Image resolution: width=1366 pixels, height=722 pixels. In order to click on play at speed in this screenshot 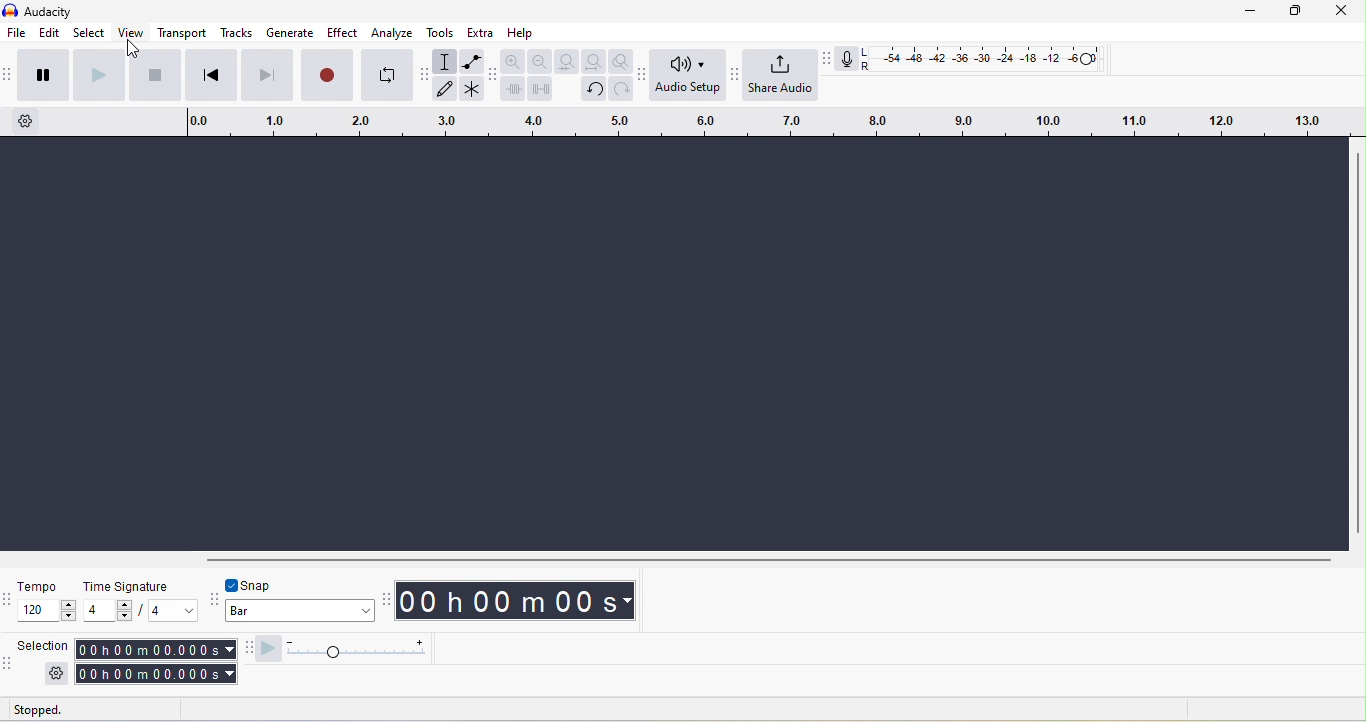, I will do `click(268, 650)`.